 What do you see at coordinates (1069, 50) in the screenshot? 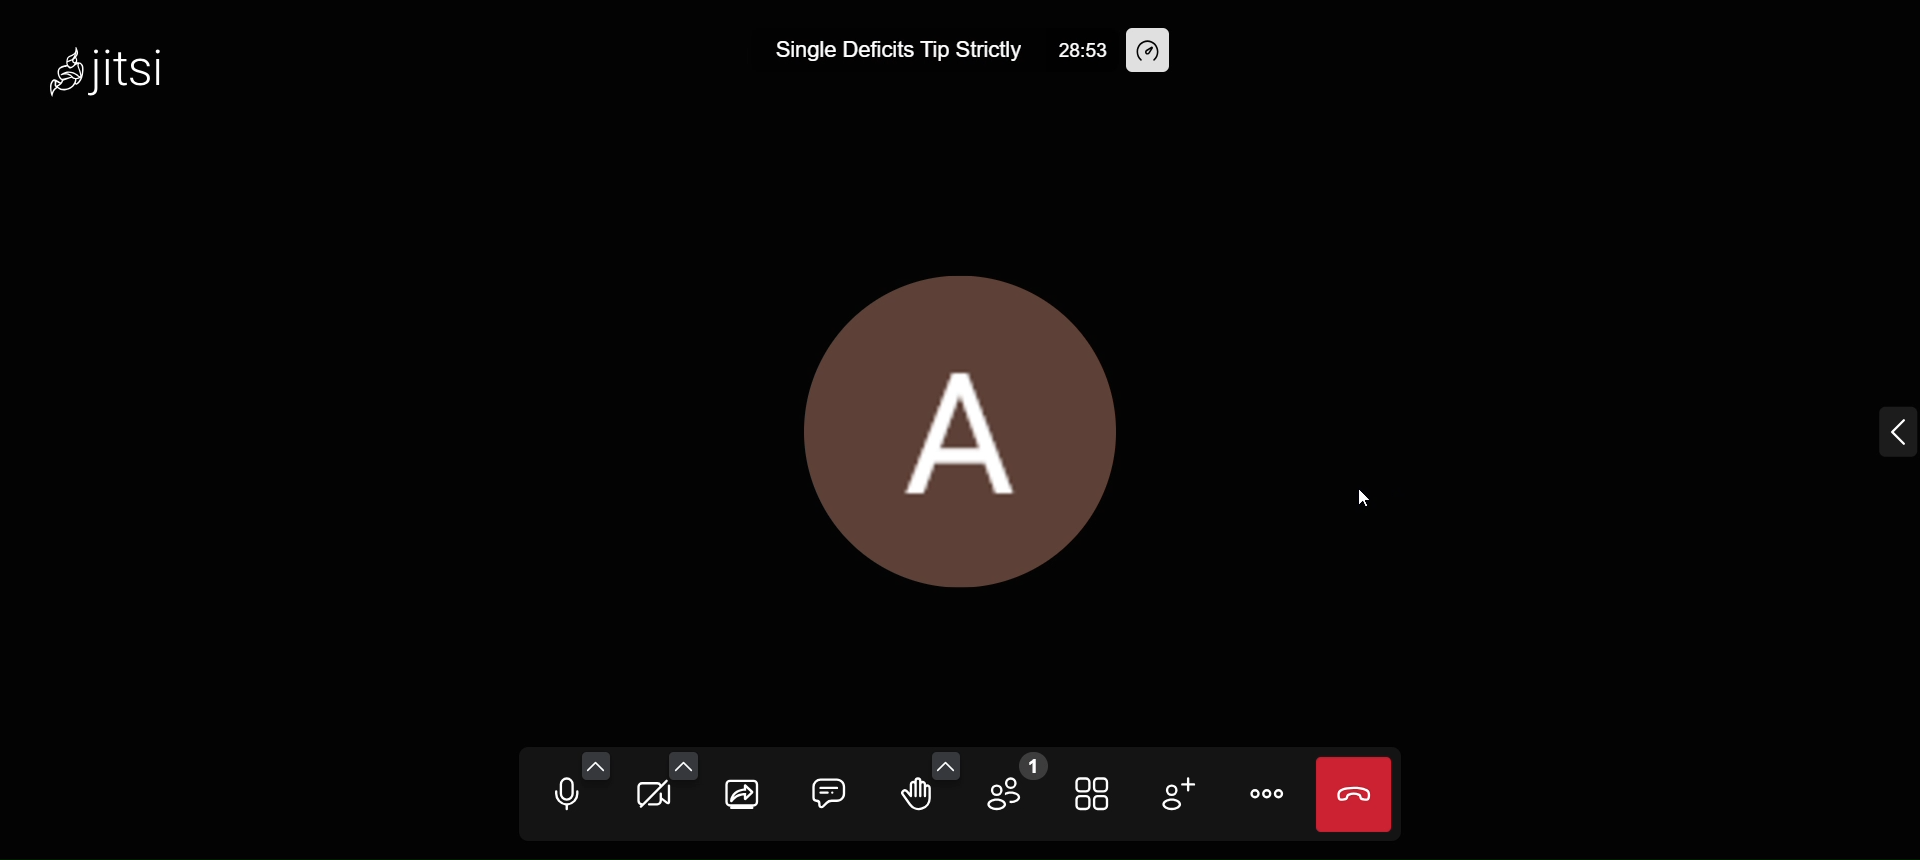
I see `28:53` at bounding box center [1069, 50].